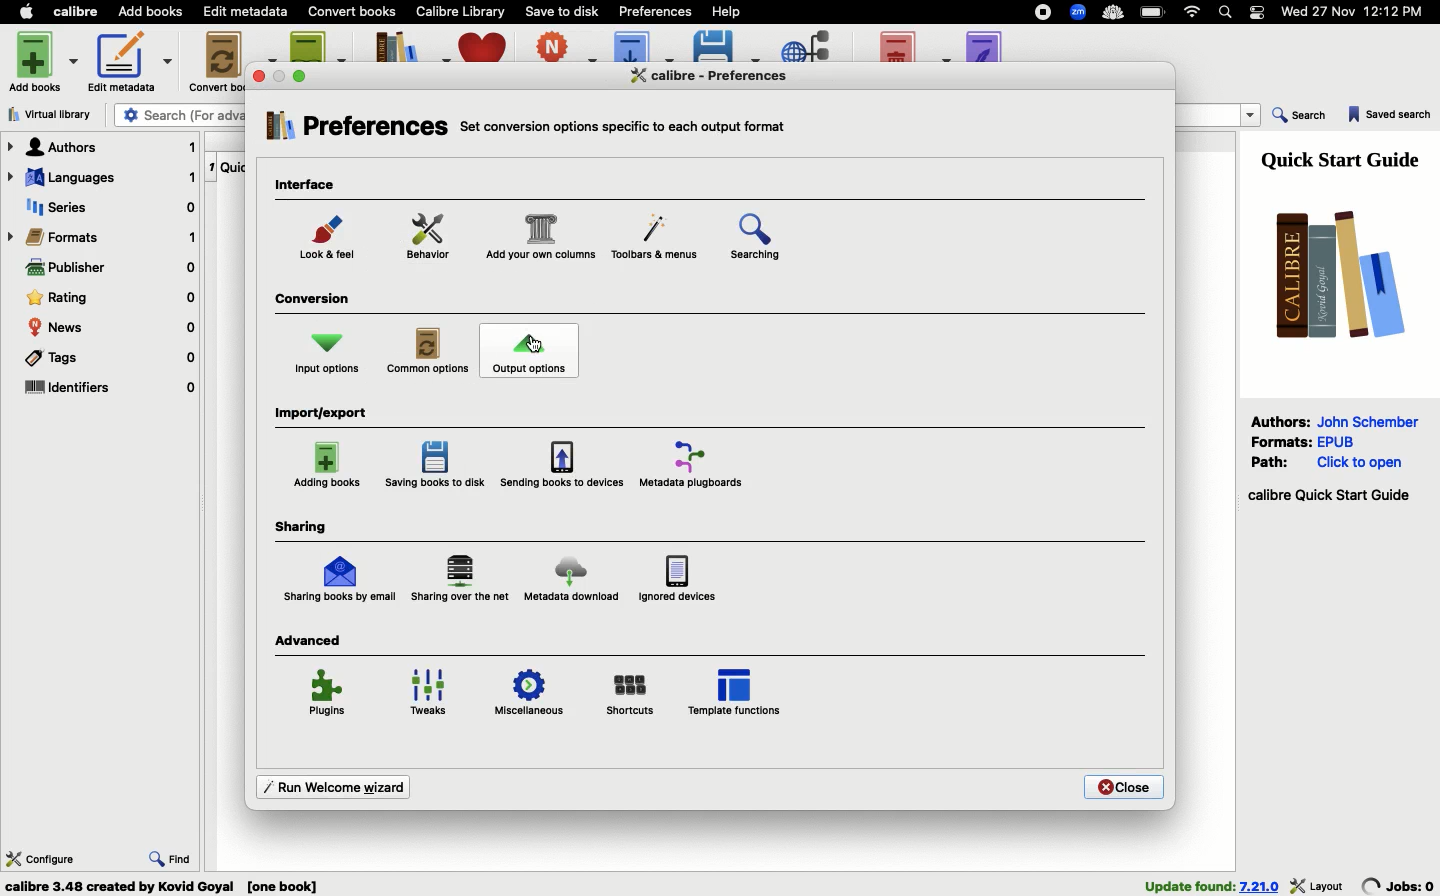  Describe the element at coordinates (79, 11) in the screenshot. I see `Calibre` at that location.